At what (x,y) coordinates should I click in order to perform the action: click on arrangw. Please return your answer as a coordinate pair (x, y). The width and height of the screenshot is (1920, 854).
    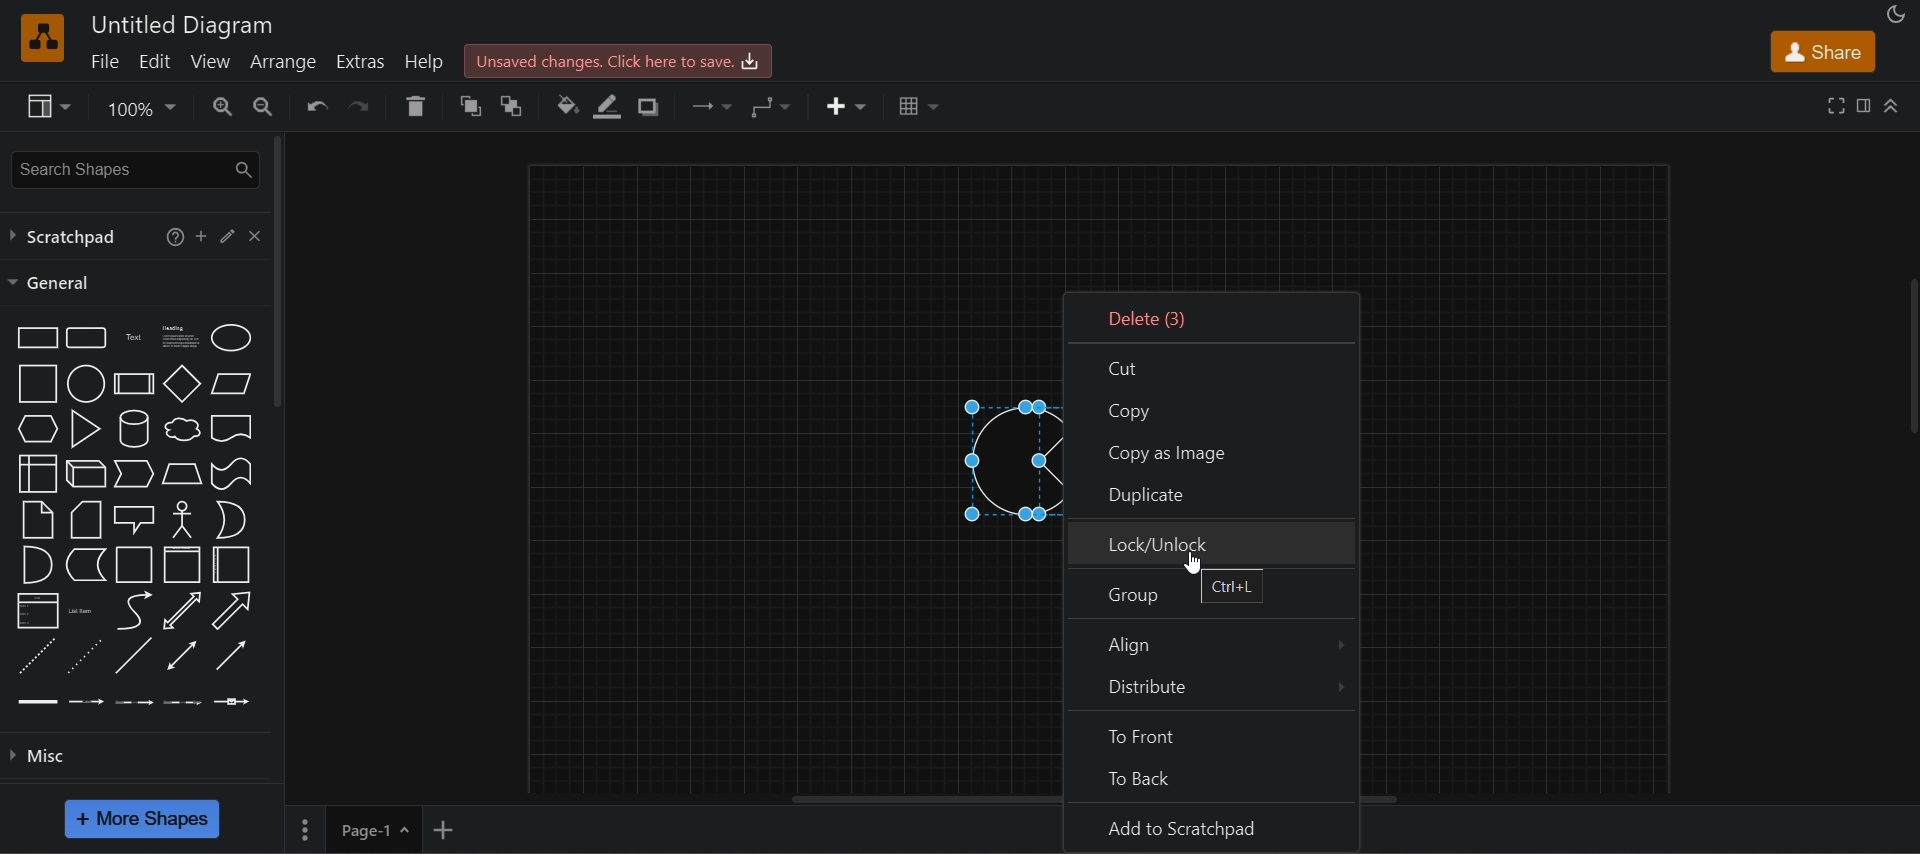
    Looking at the image, I should click on (282, 60).